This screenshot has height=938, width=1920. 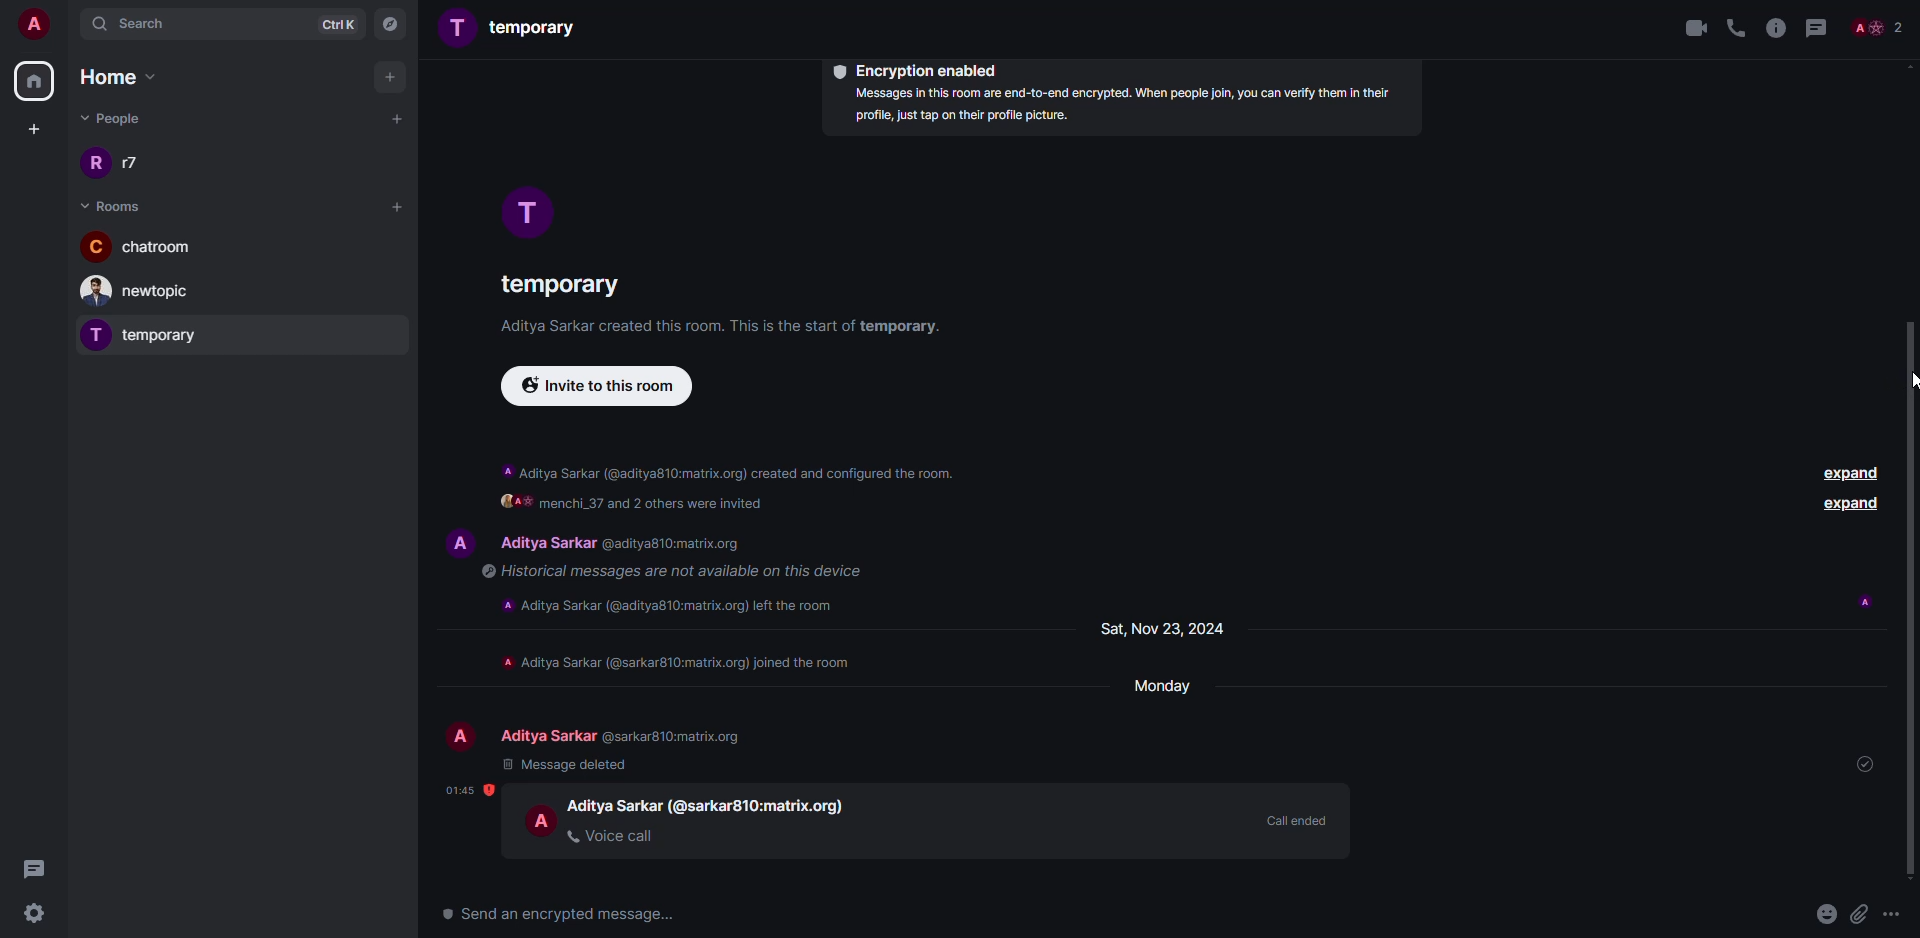 I want to click on threads, so click(x=1818, y=27).